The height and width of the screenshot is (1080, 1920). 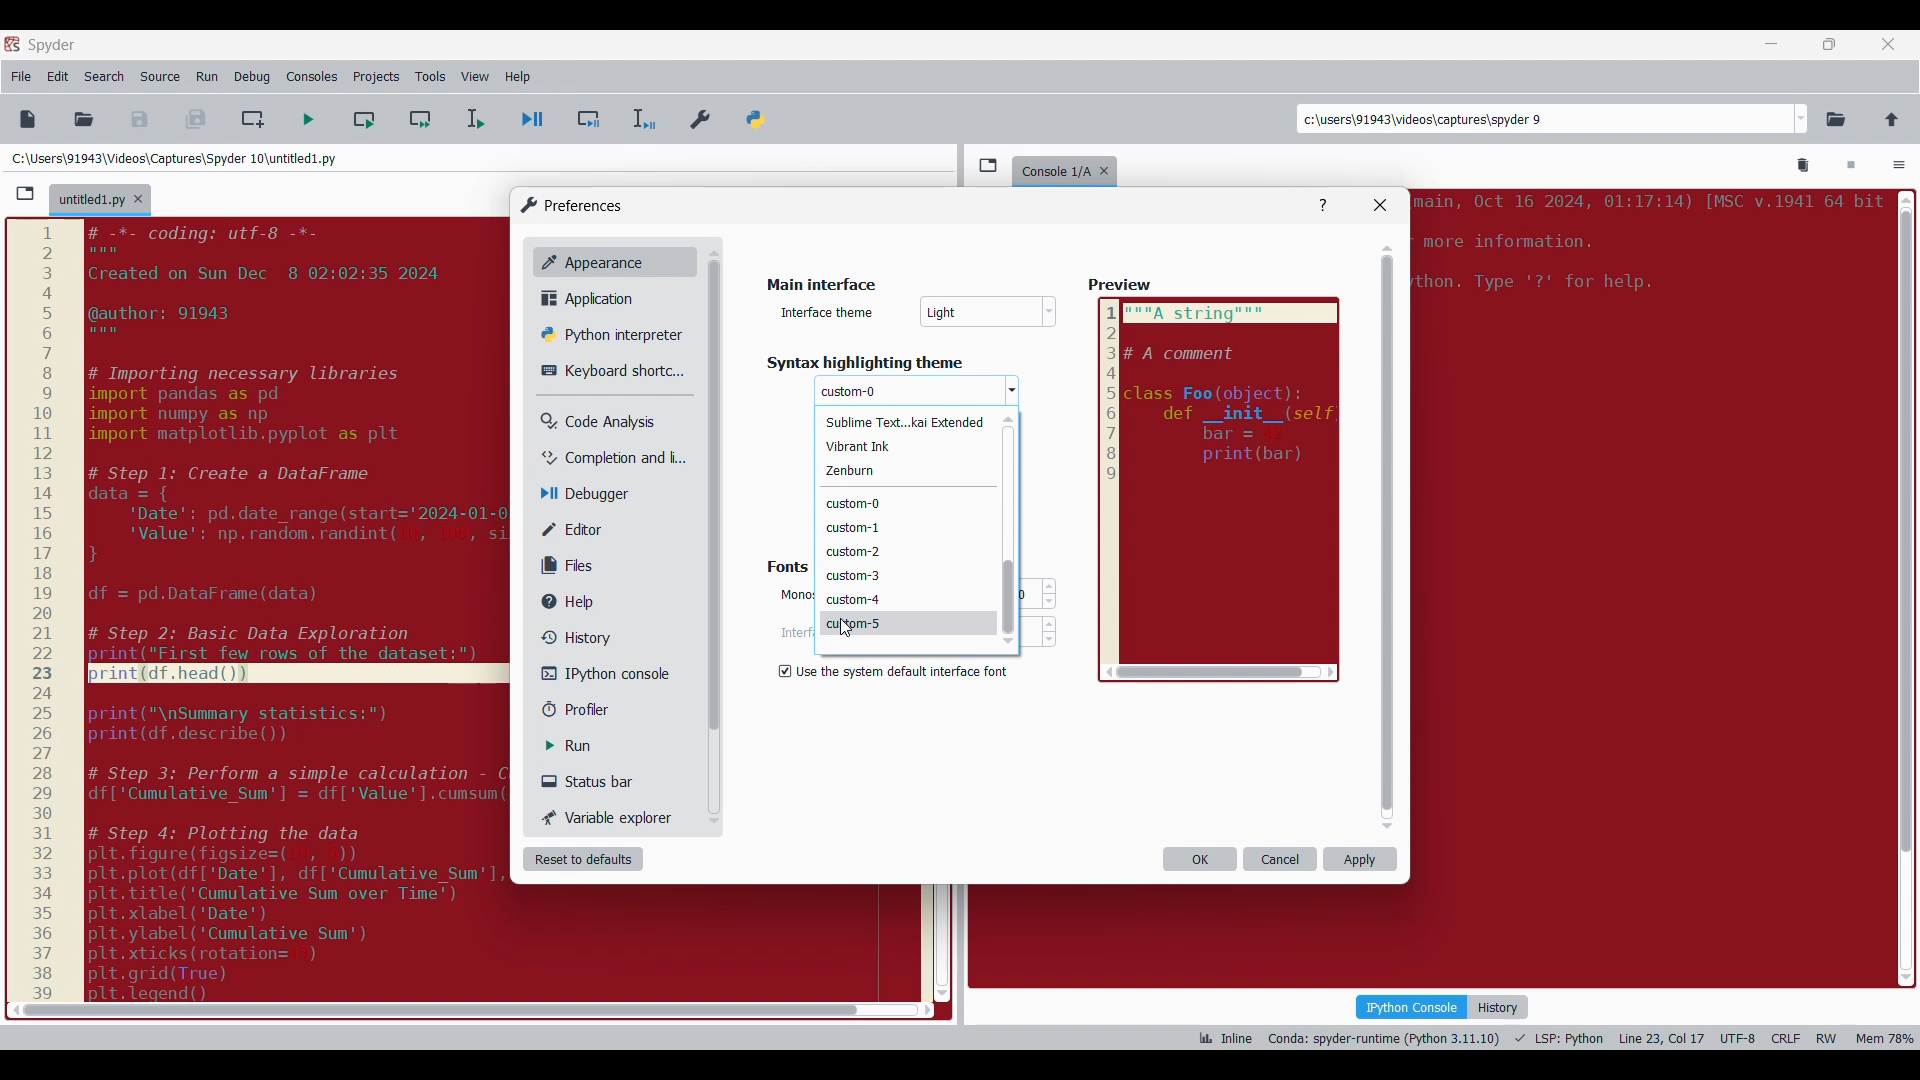 I want to click on Variable explorer, so click(x=609, y=817).